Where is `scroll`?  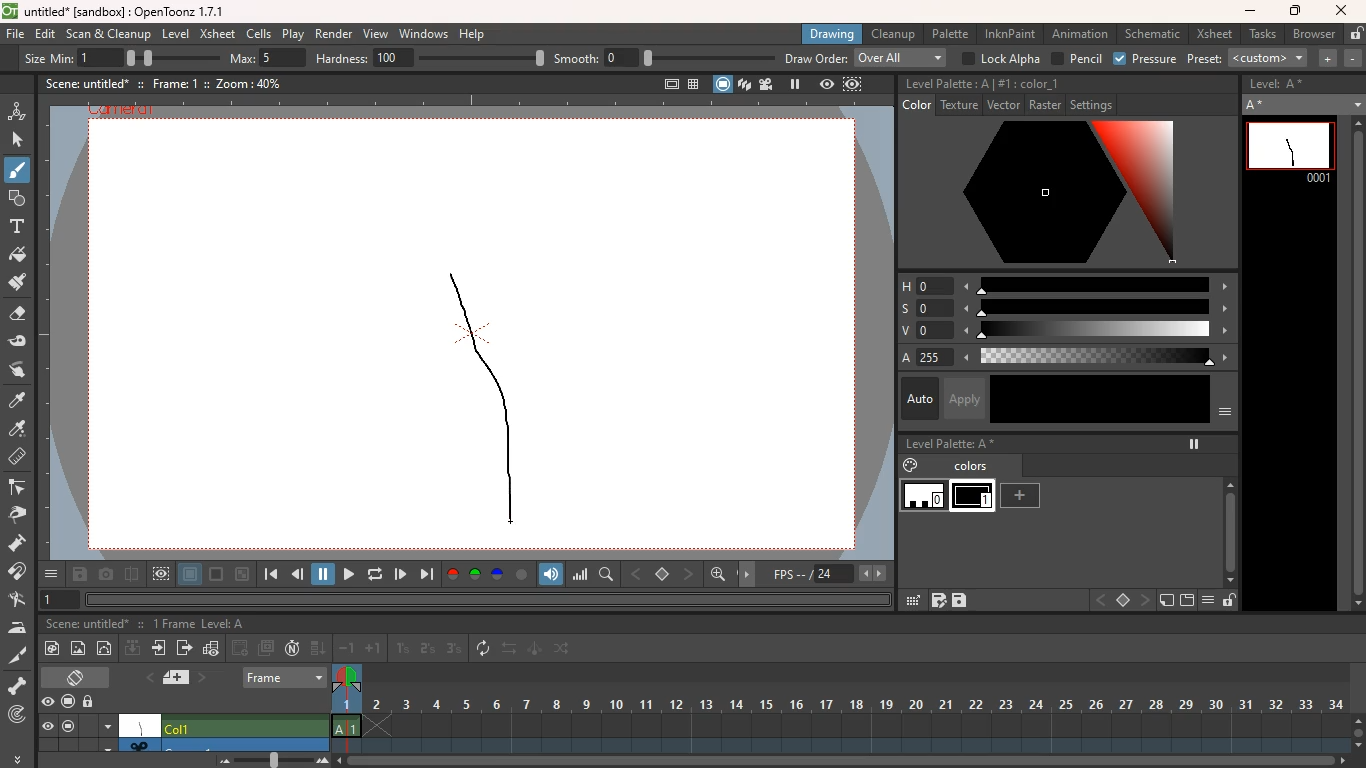
scroll is located at coordinates (1225, 523).